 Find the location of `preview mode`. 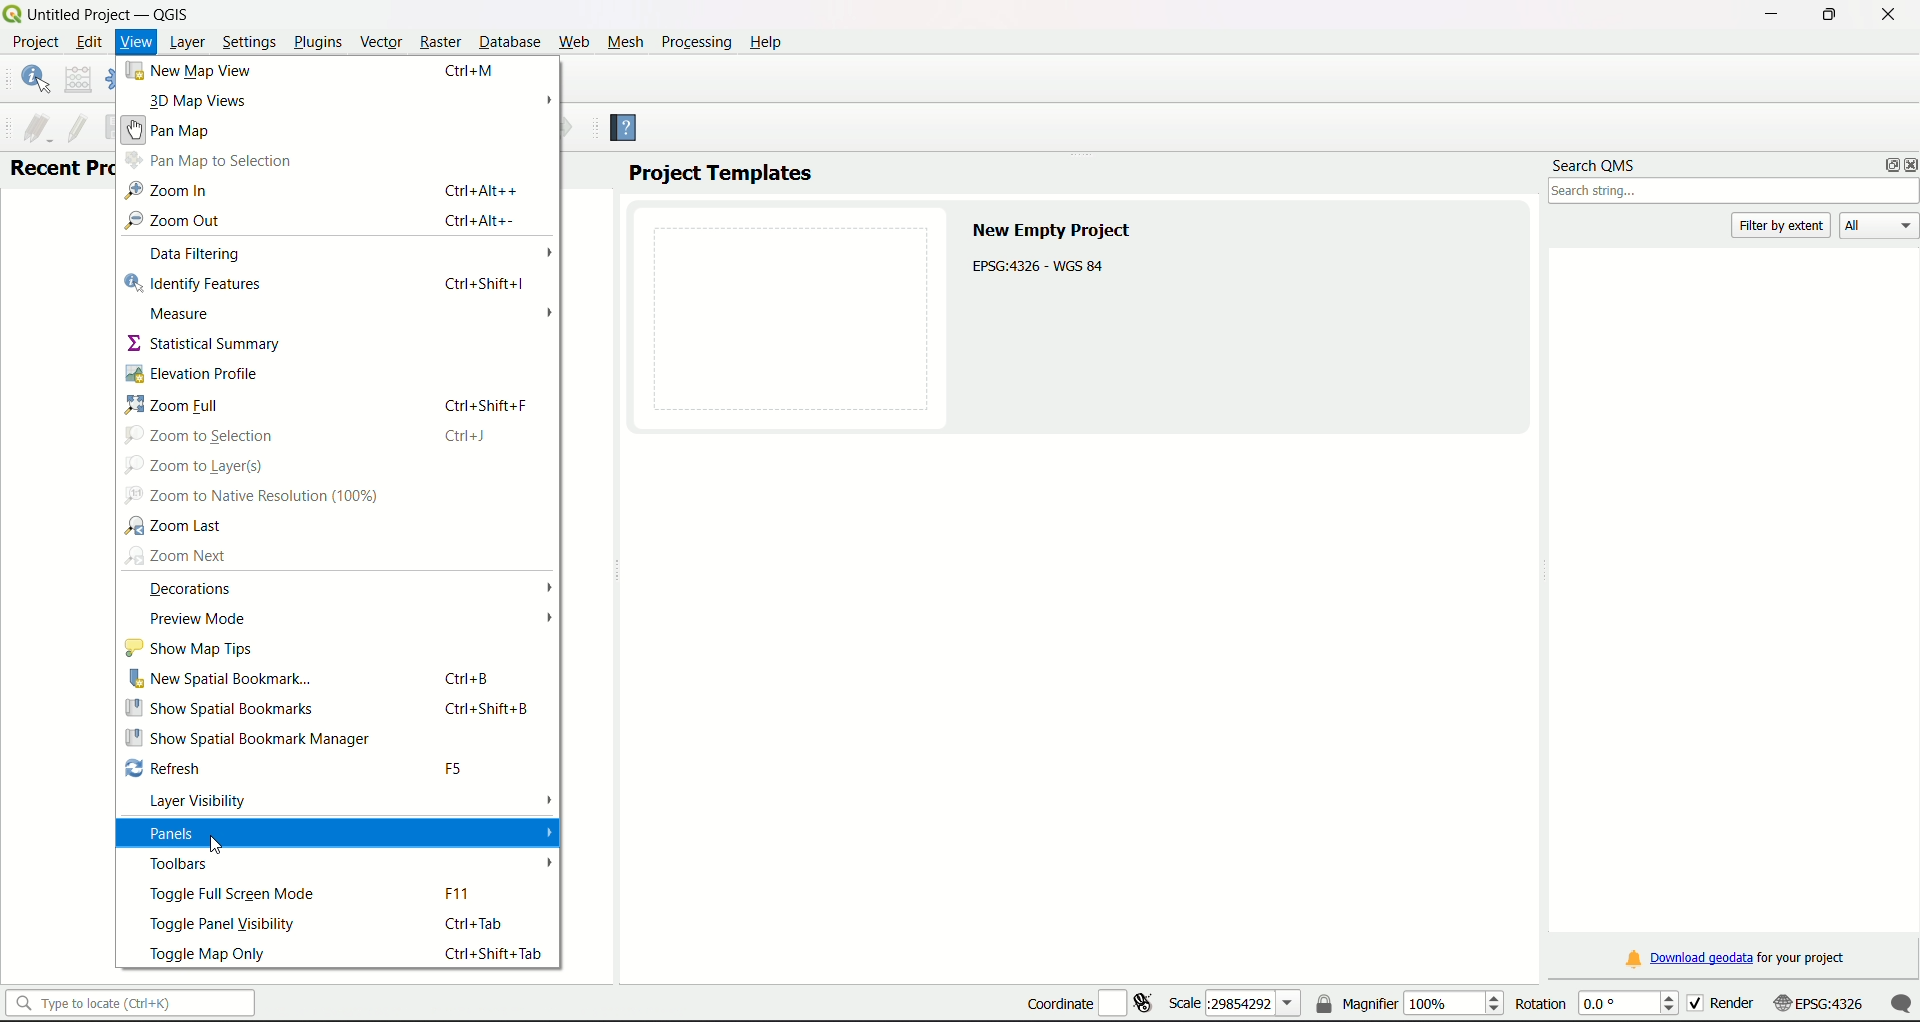

preview mode is located at coordinates (196, 620).